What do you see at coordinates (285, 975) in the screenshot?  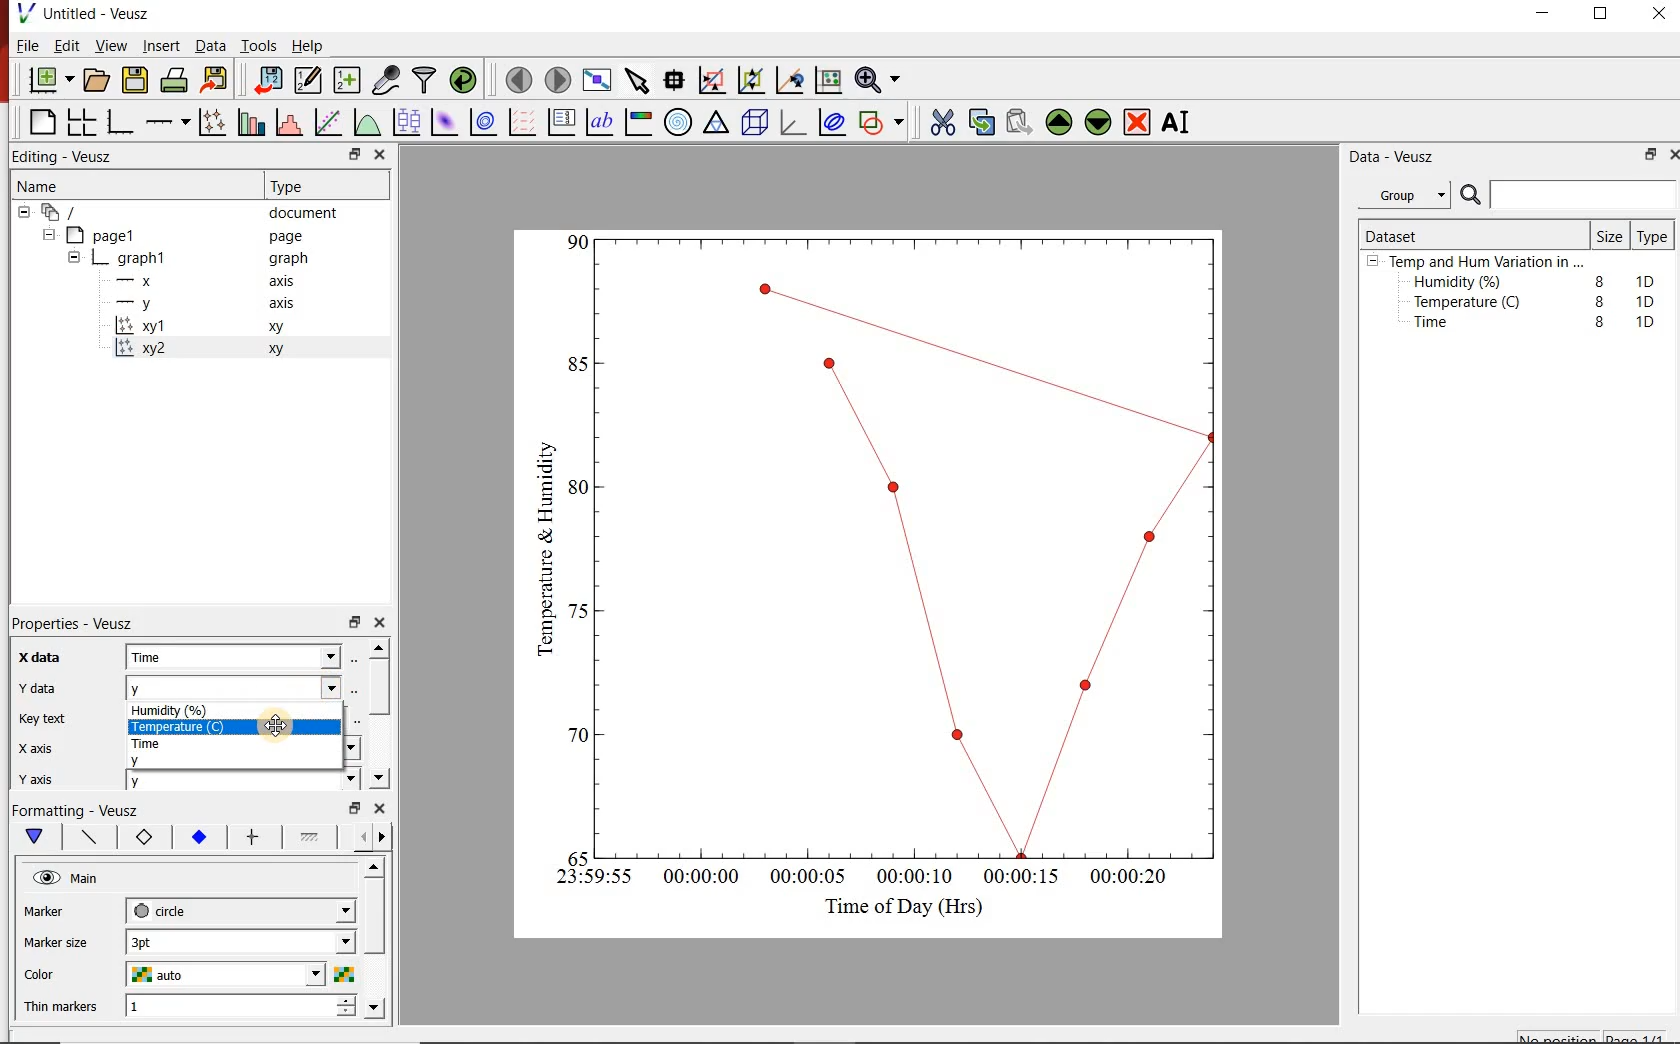 I see `Color dropdown` at bounding box center [285, 975].